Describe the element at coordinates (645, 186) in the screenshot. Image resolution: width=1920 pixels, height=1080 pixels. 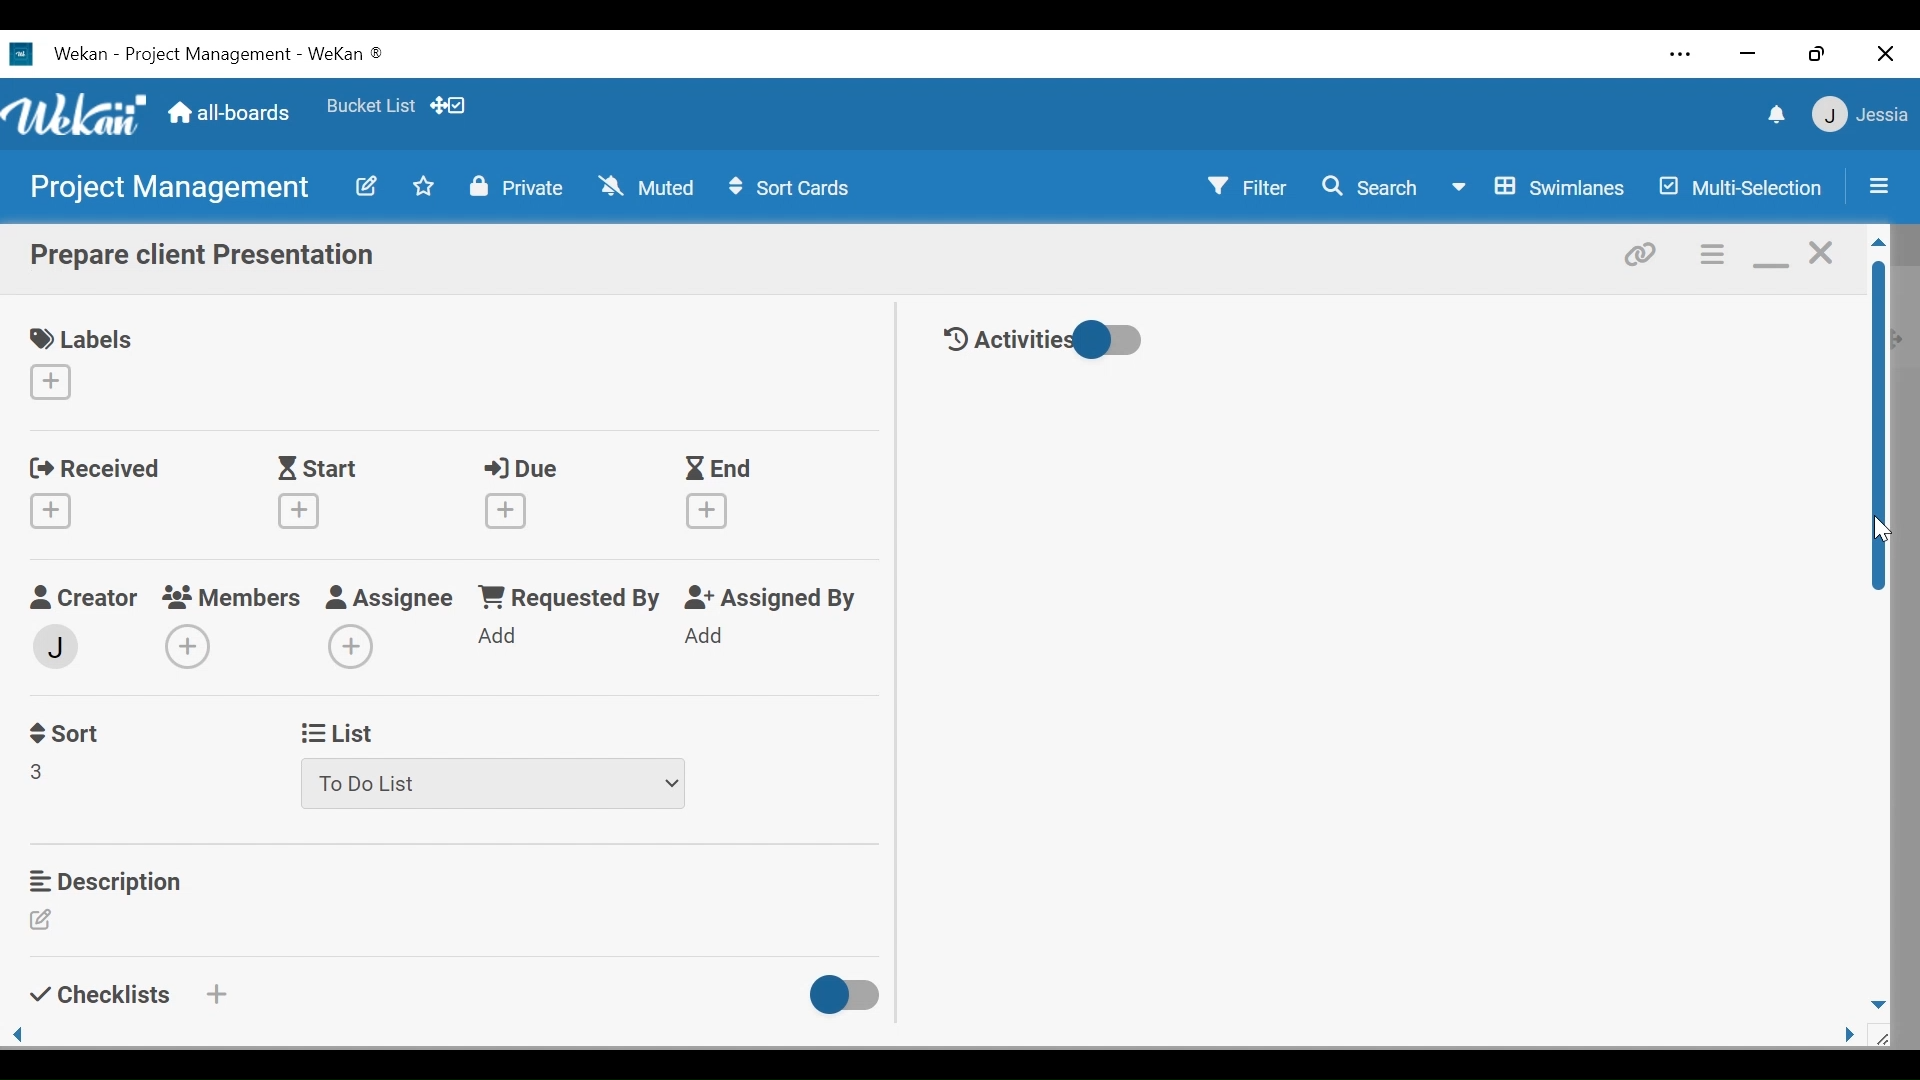
I see `Muted` at that location.